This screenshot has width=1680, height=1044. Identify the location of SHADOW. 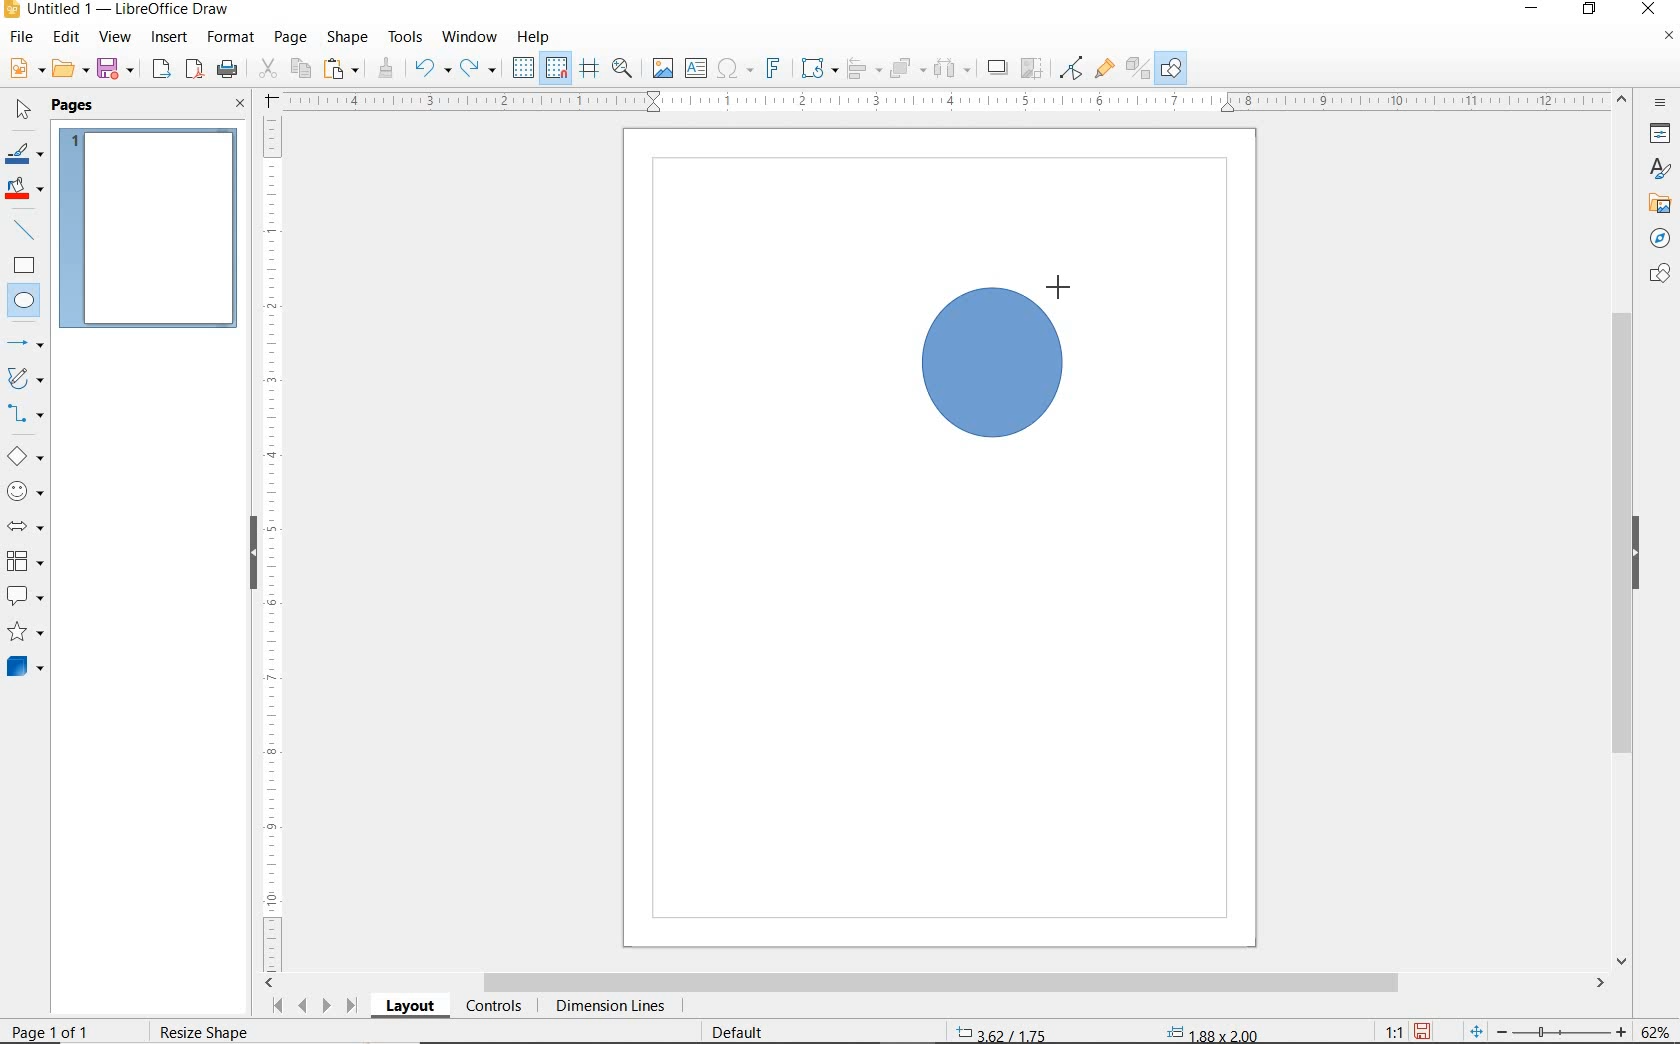
(998, 70).